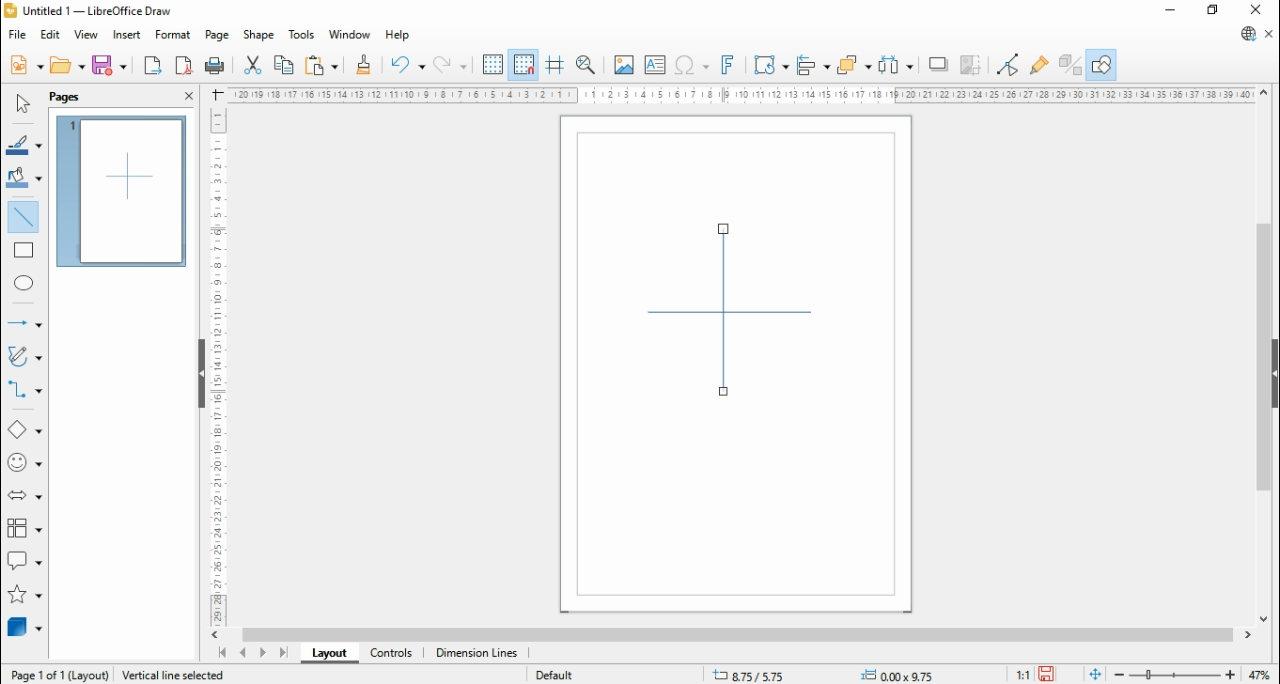 This screenshot has width=1280, height=684. What do you see at coordinates (1262, 674) in the screenshot?
I see `zoom factor` at bounding box center [1262, 674].